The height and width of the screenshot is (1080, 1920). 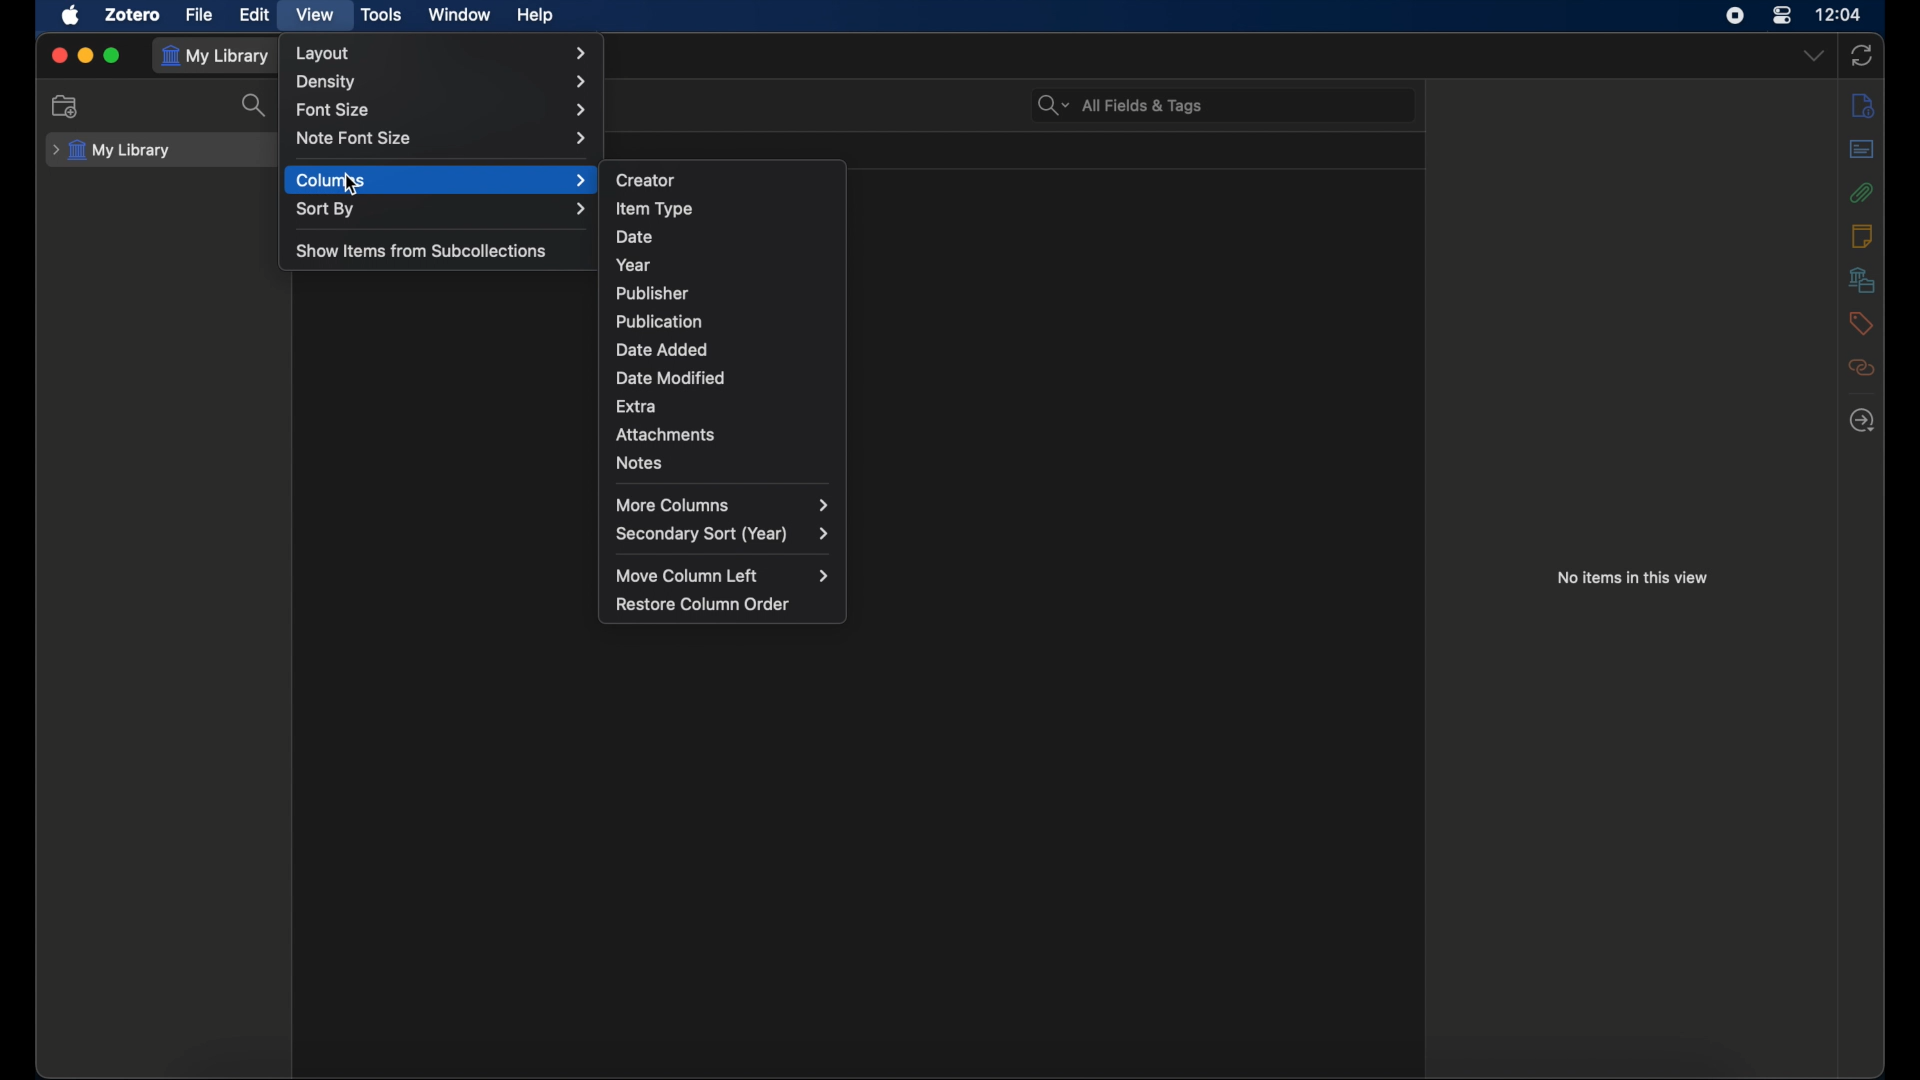 What do you see at coordinates (1862, 106) in the screenshot?
I see `info` at bounding box center [1862, 106].